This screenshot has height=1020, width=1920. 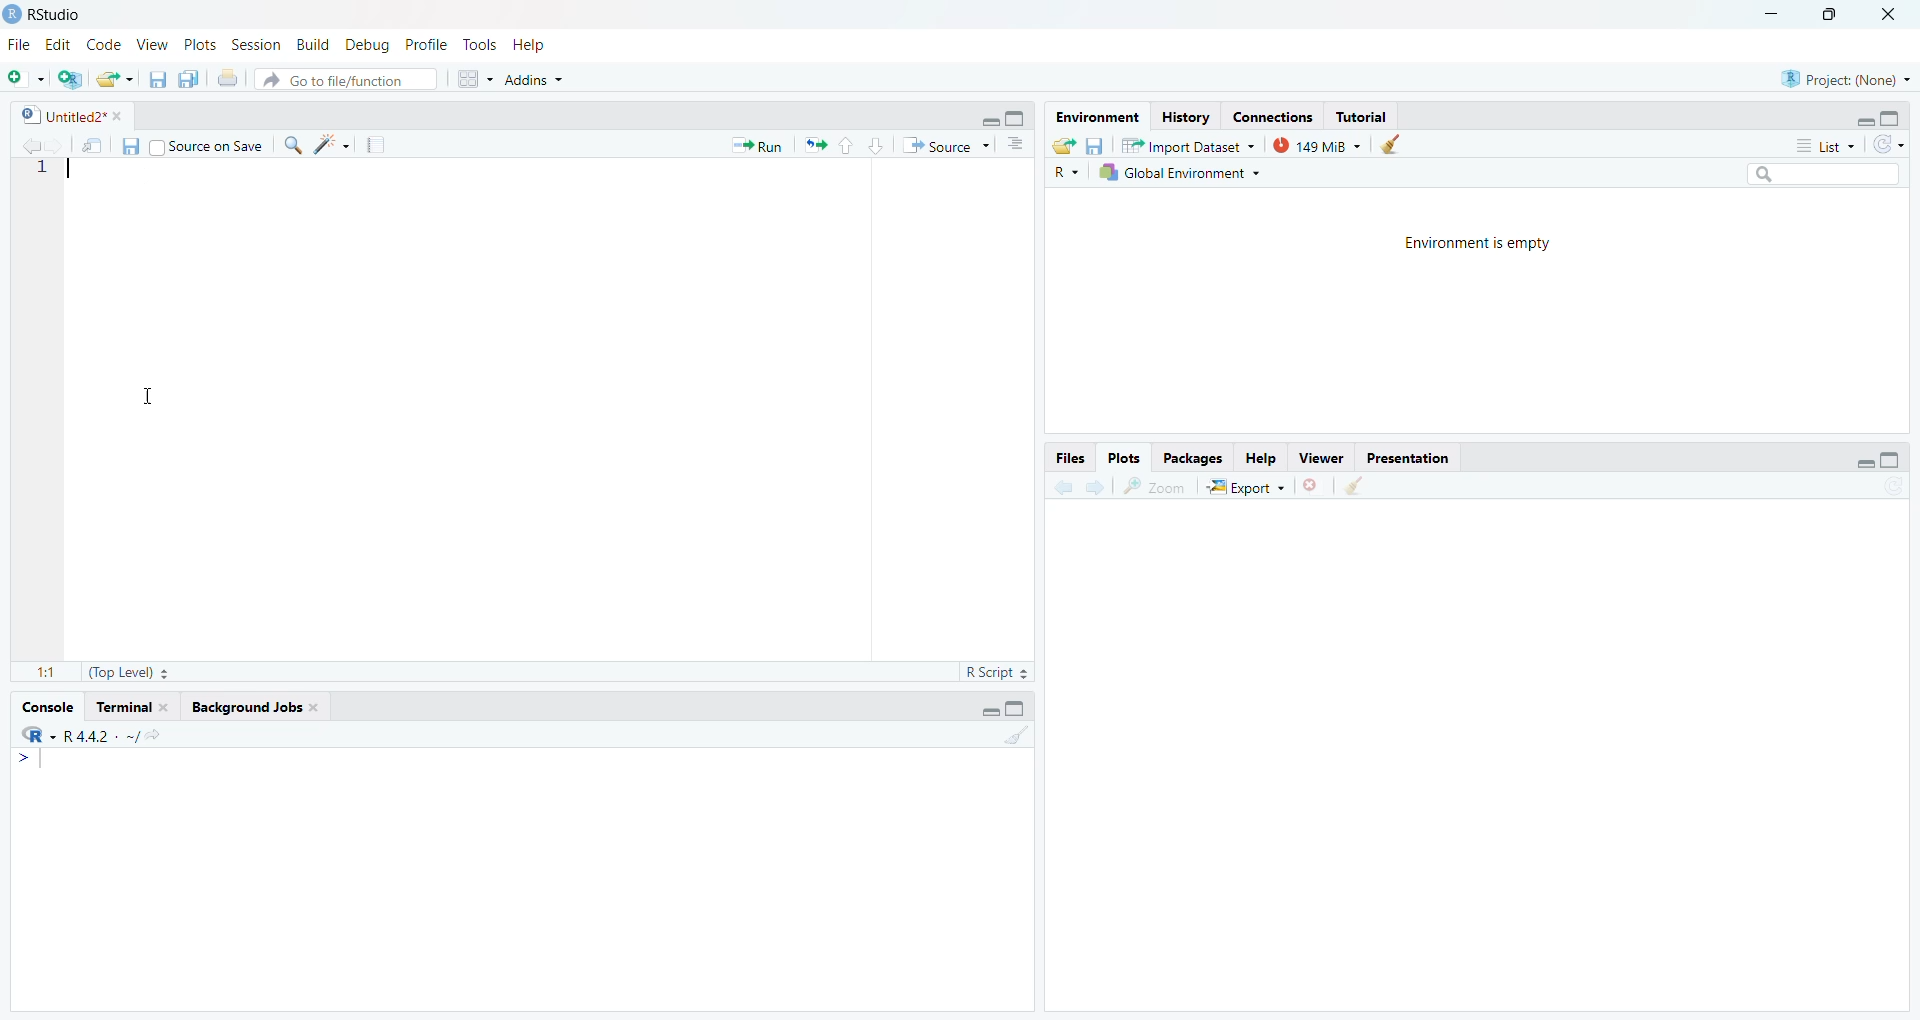 I want to click on Maximize/Restore, so click(x=1835, y=15).